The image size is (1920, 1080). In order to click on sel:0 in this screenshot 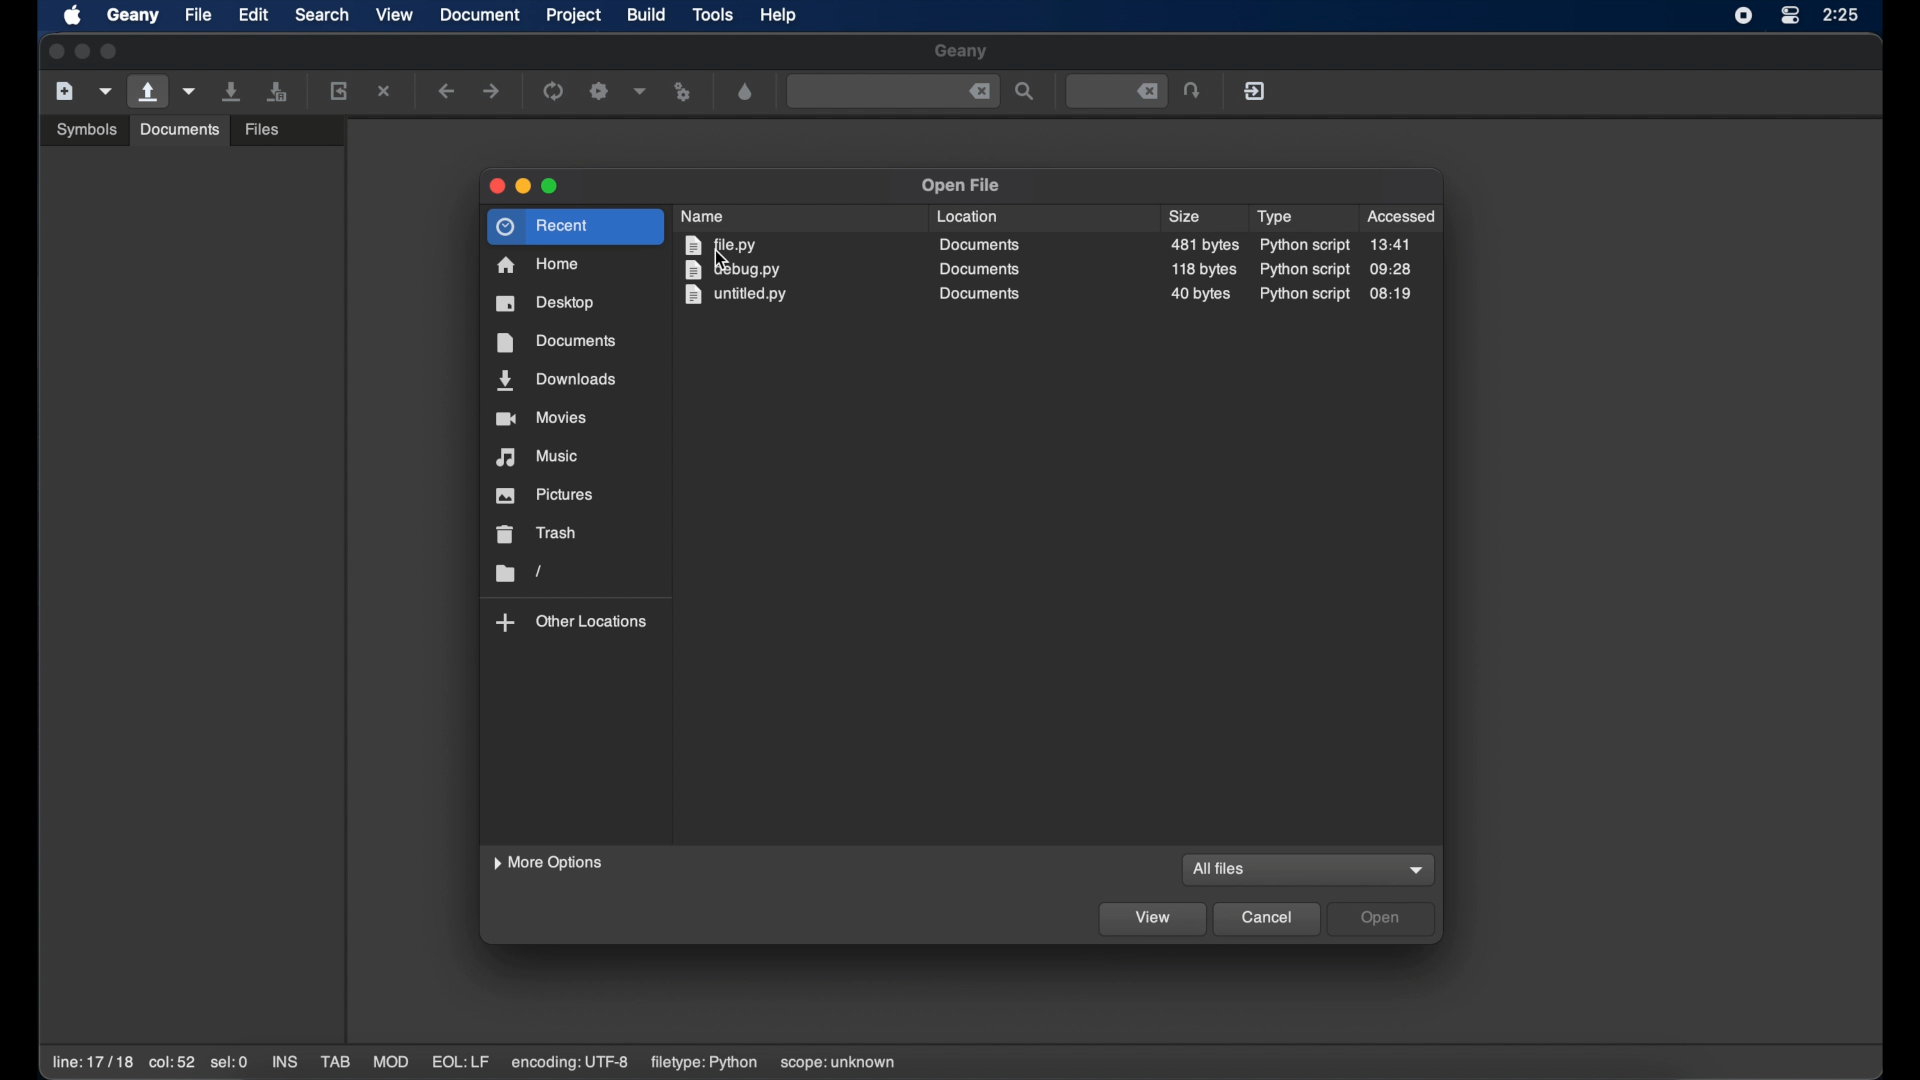, I will do `click(230, 1062)`.